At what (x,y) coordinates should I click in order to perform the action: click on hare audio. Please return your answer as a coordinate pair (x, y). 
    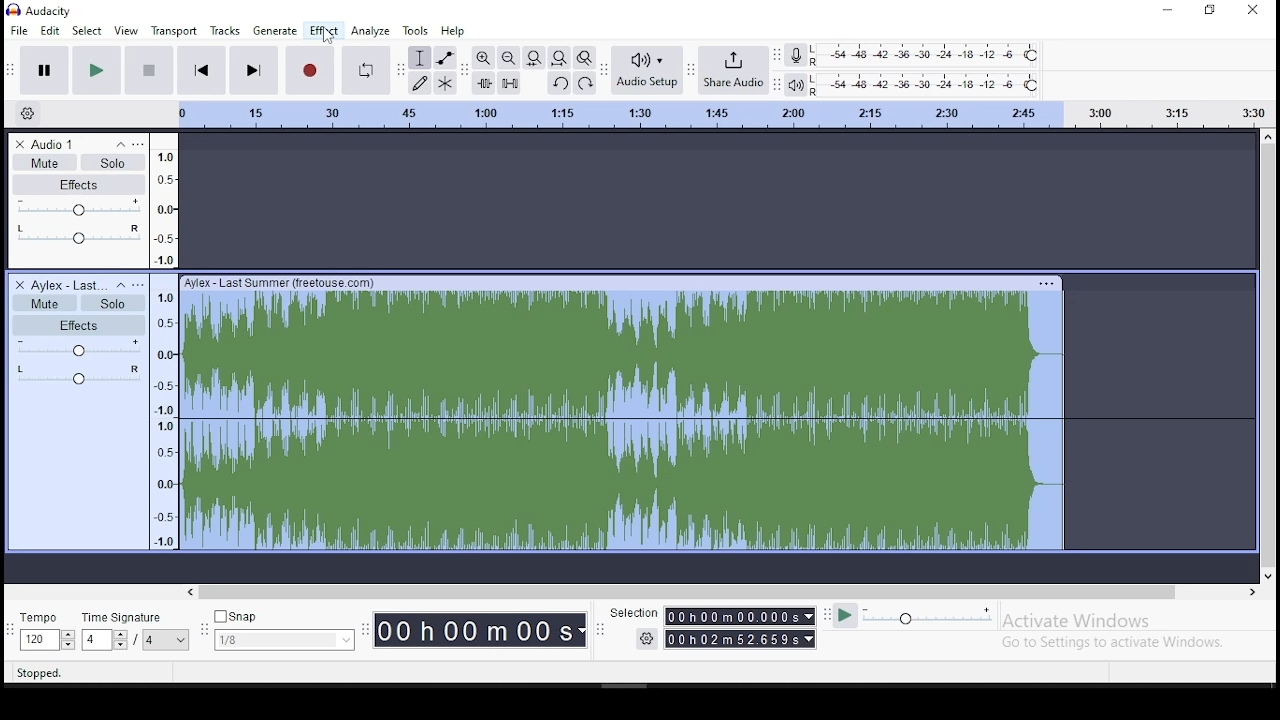
    Looking at the image, I should click on (735, 71).